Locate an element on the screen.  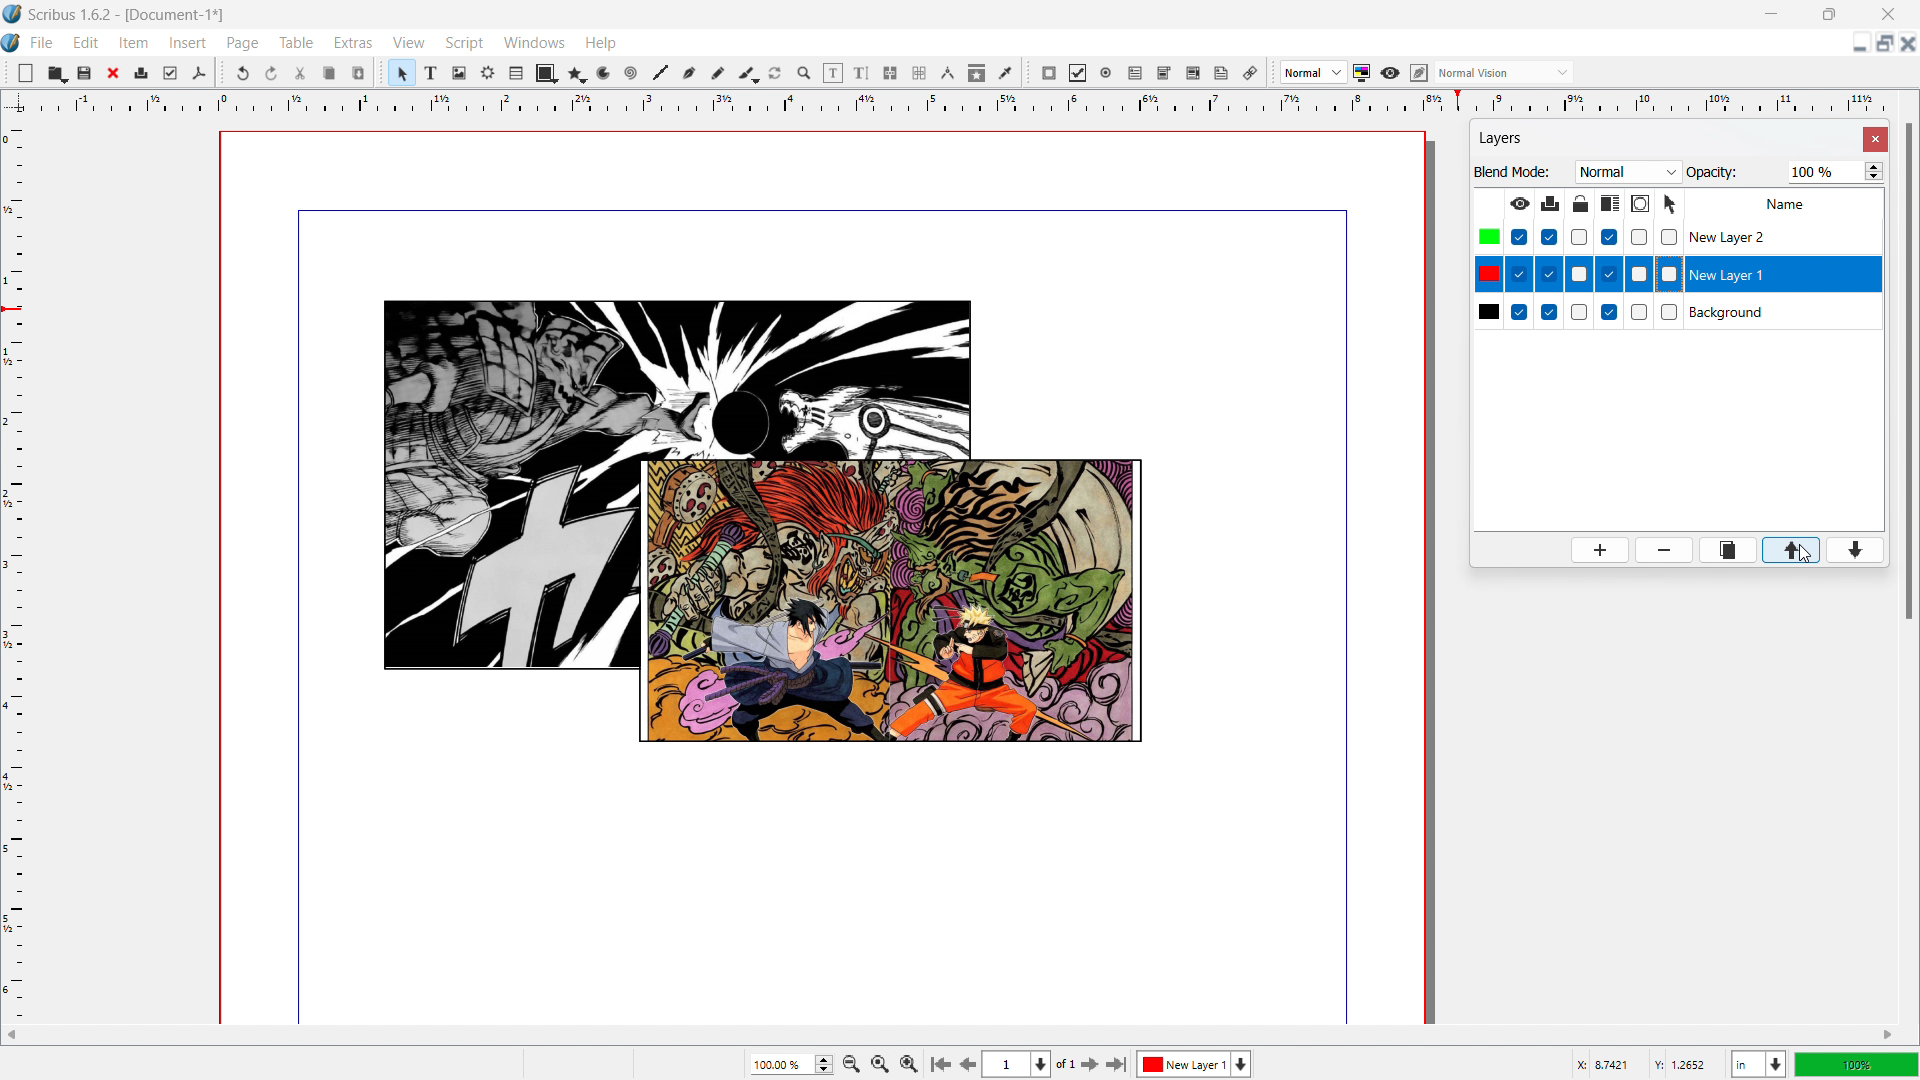
checkboxes is located at coordinates (1595, 274).